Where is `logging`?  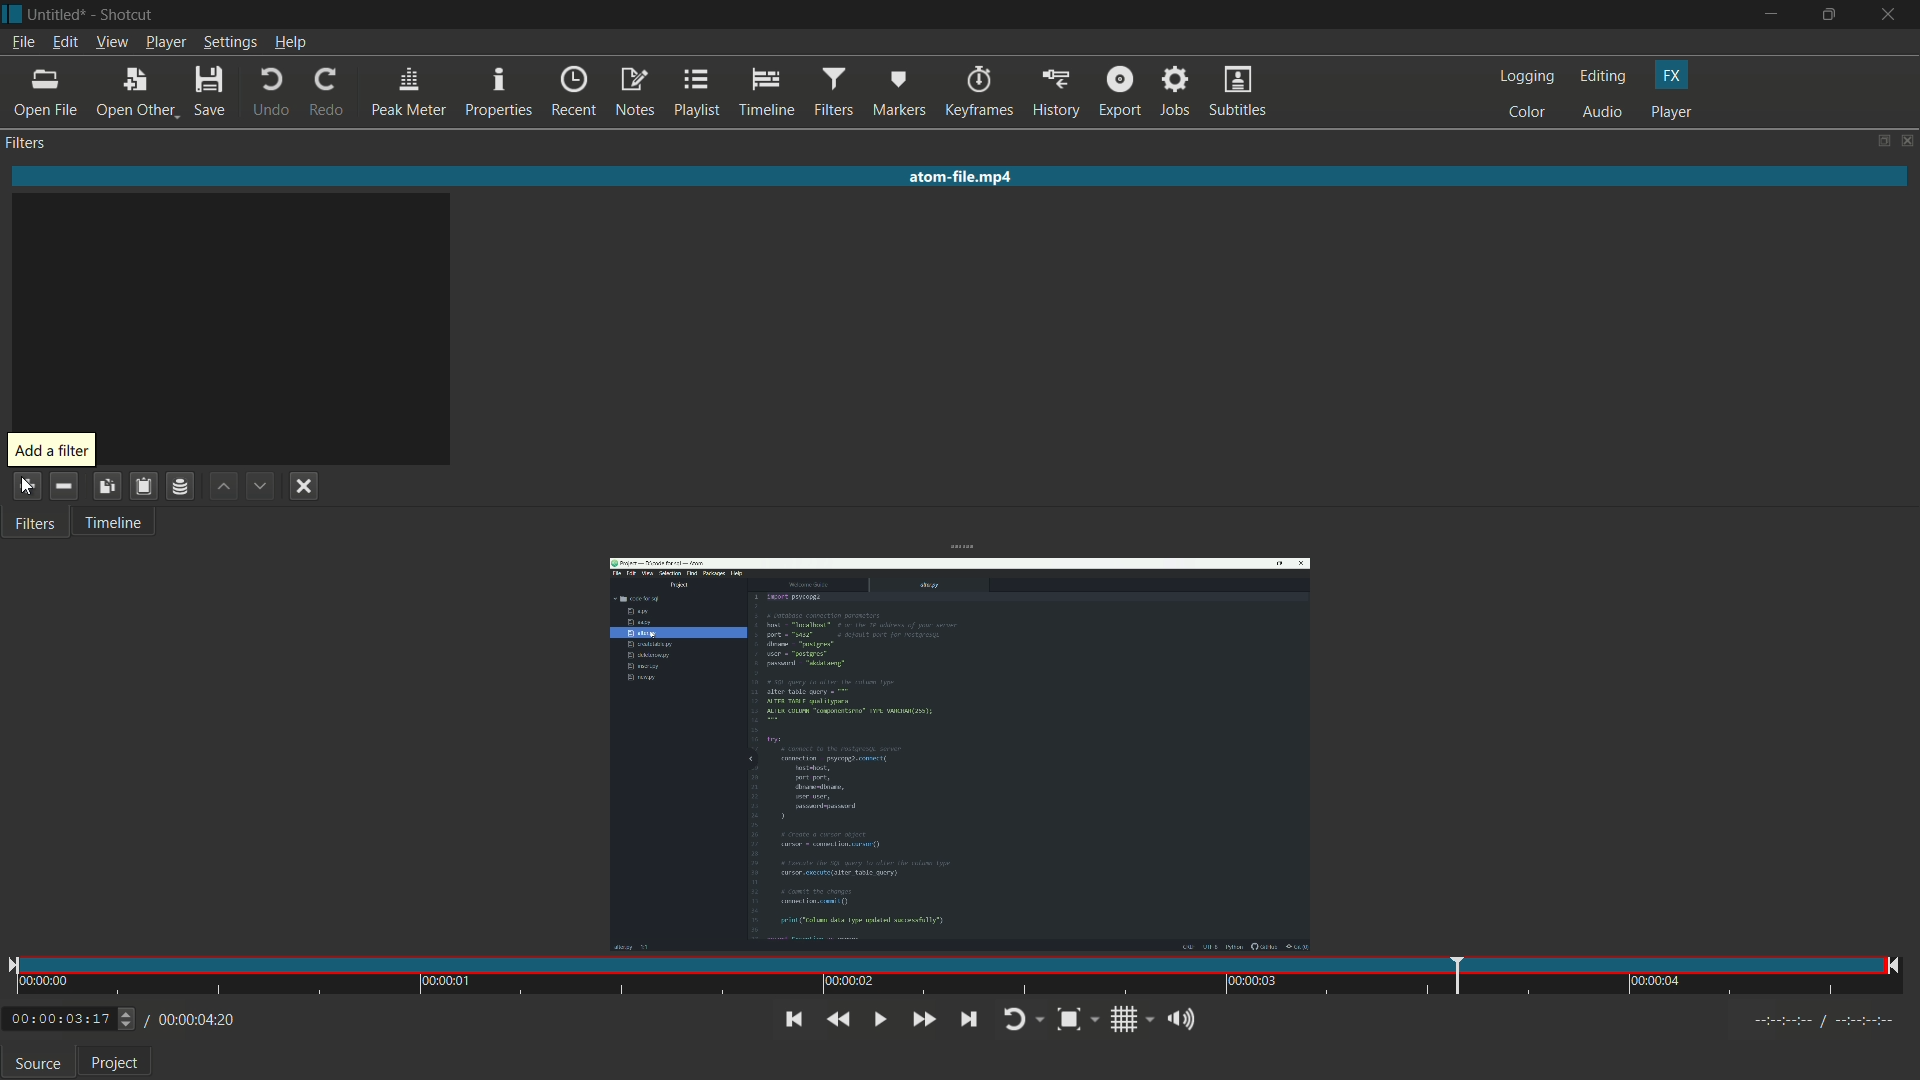 logging is located at coordinates (1529, 77).